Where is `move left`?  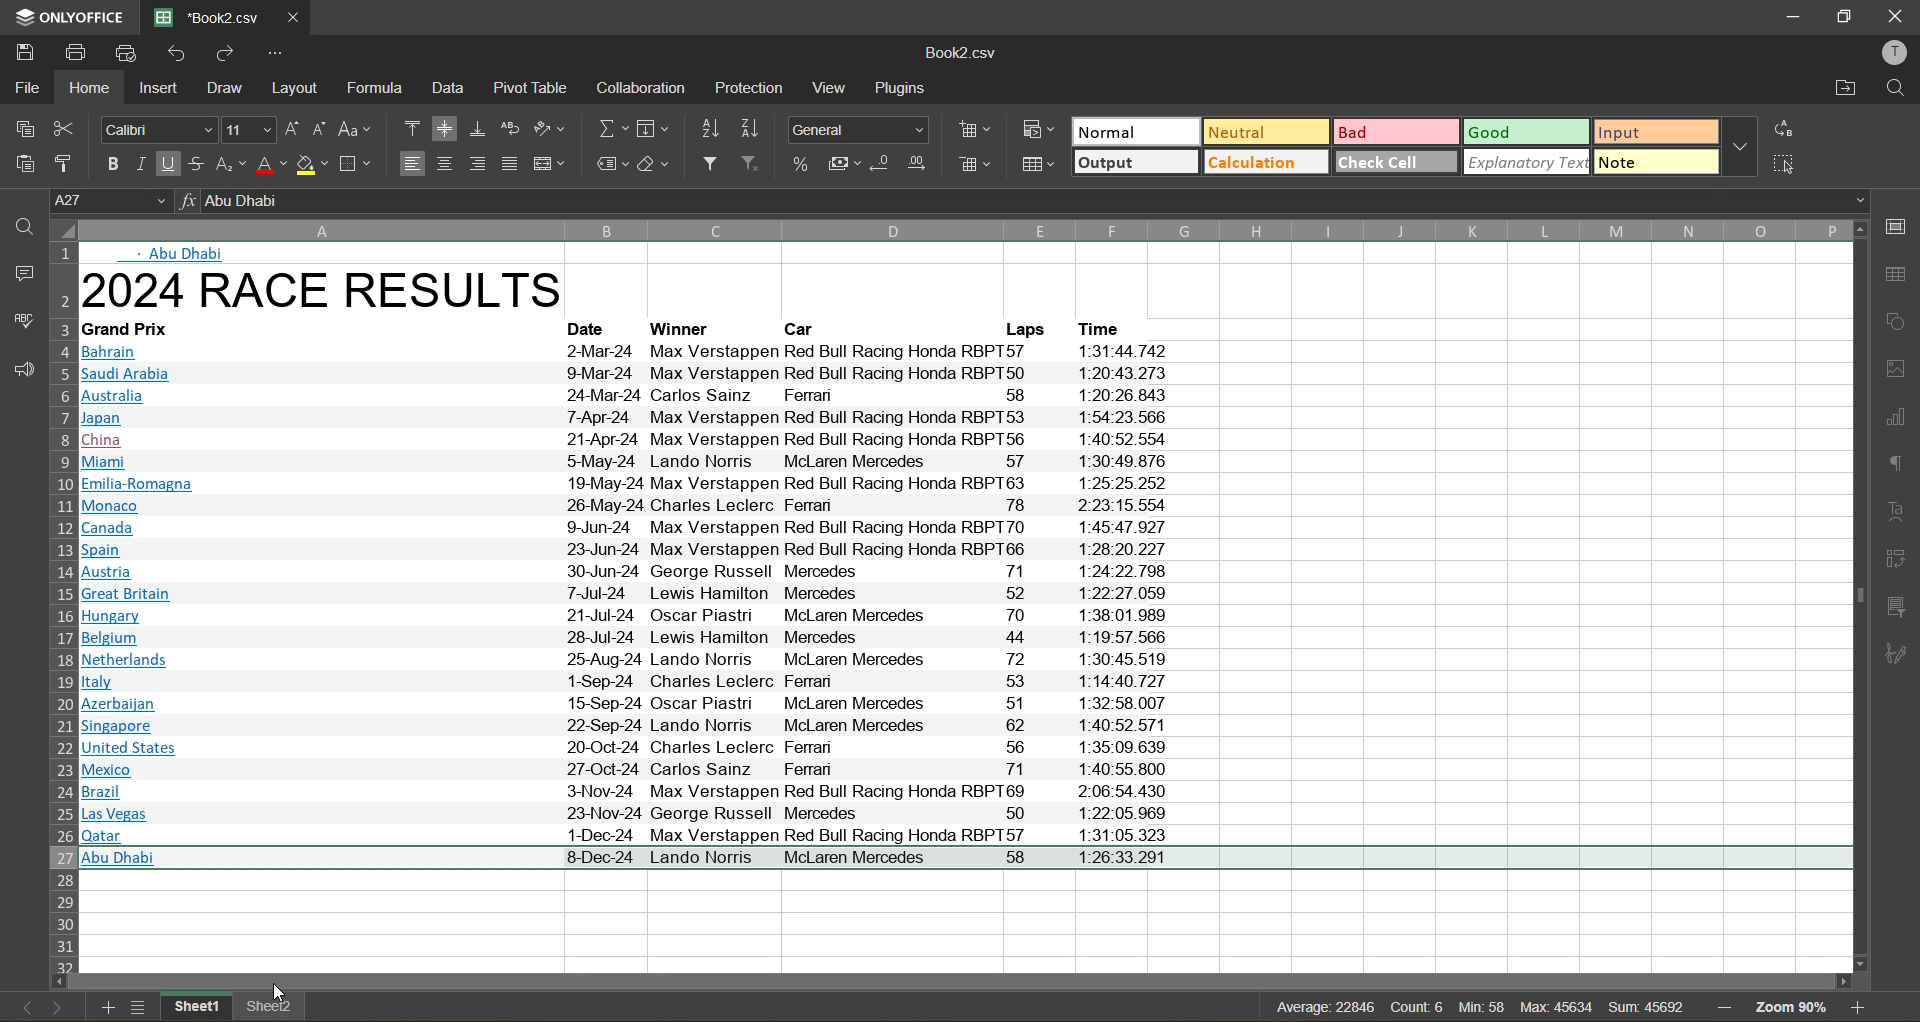
move left is located at coordinates (60, 981).